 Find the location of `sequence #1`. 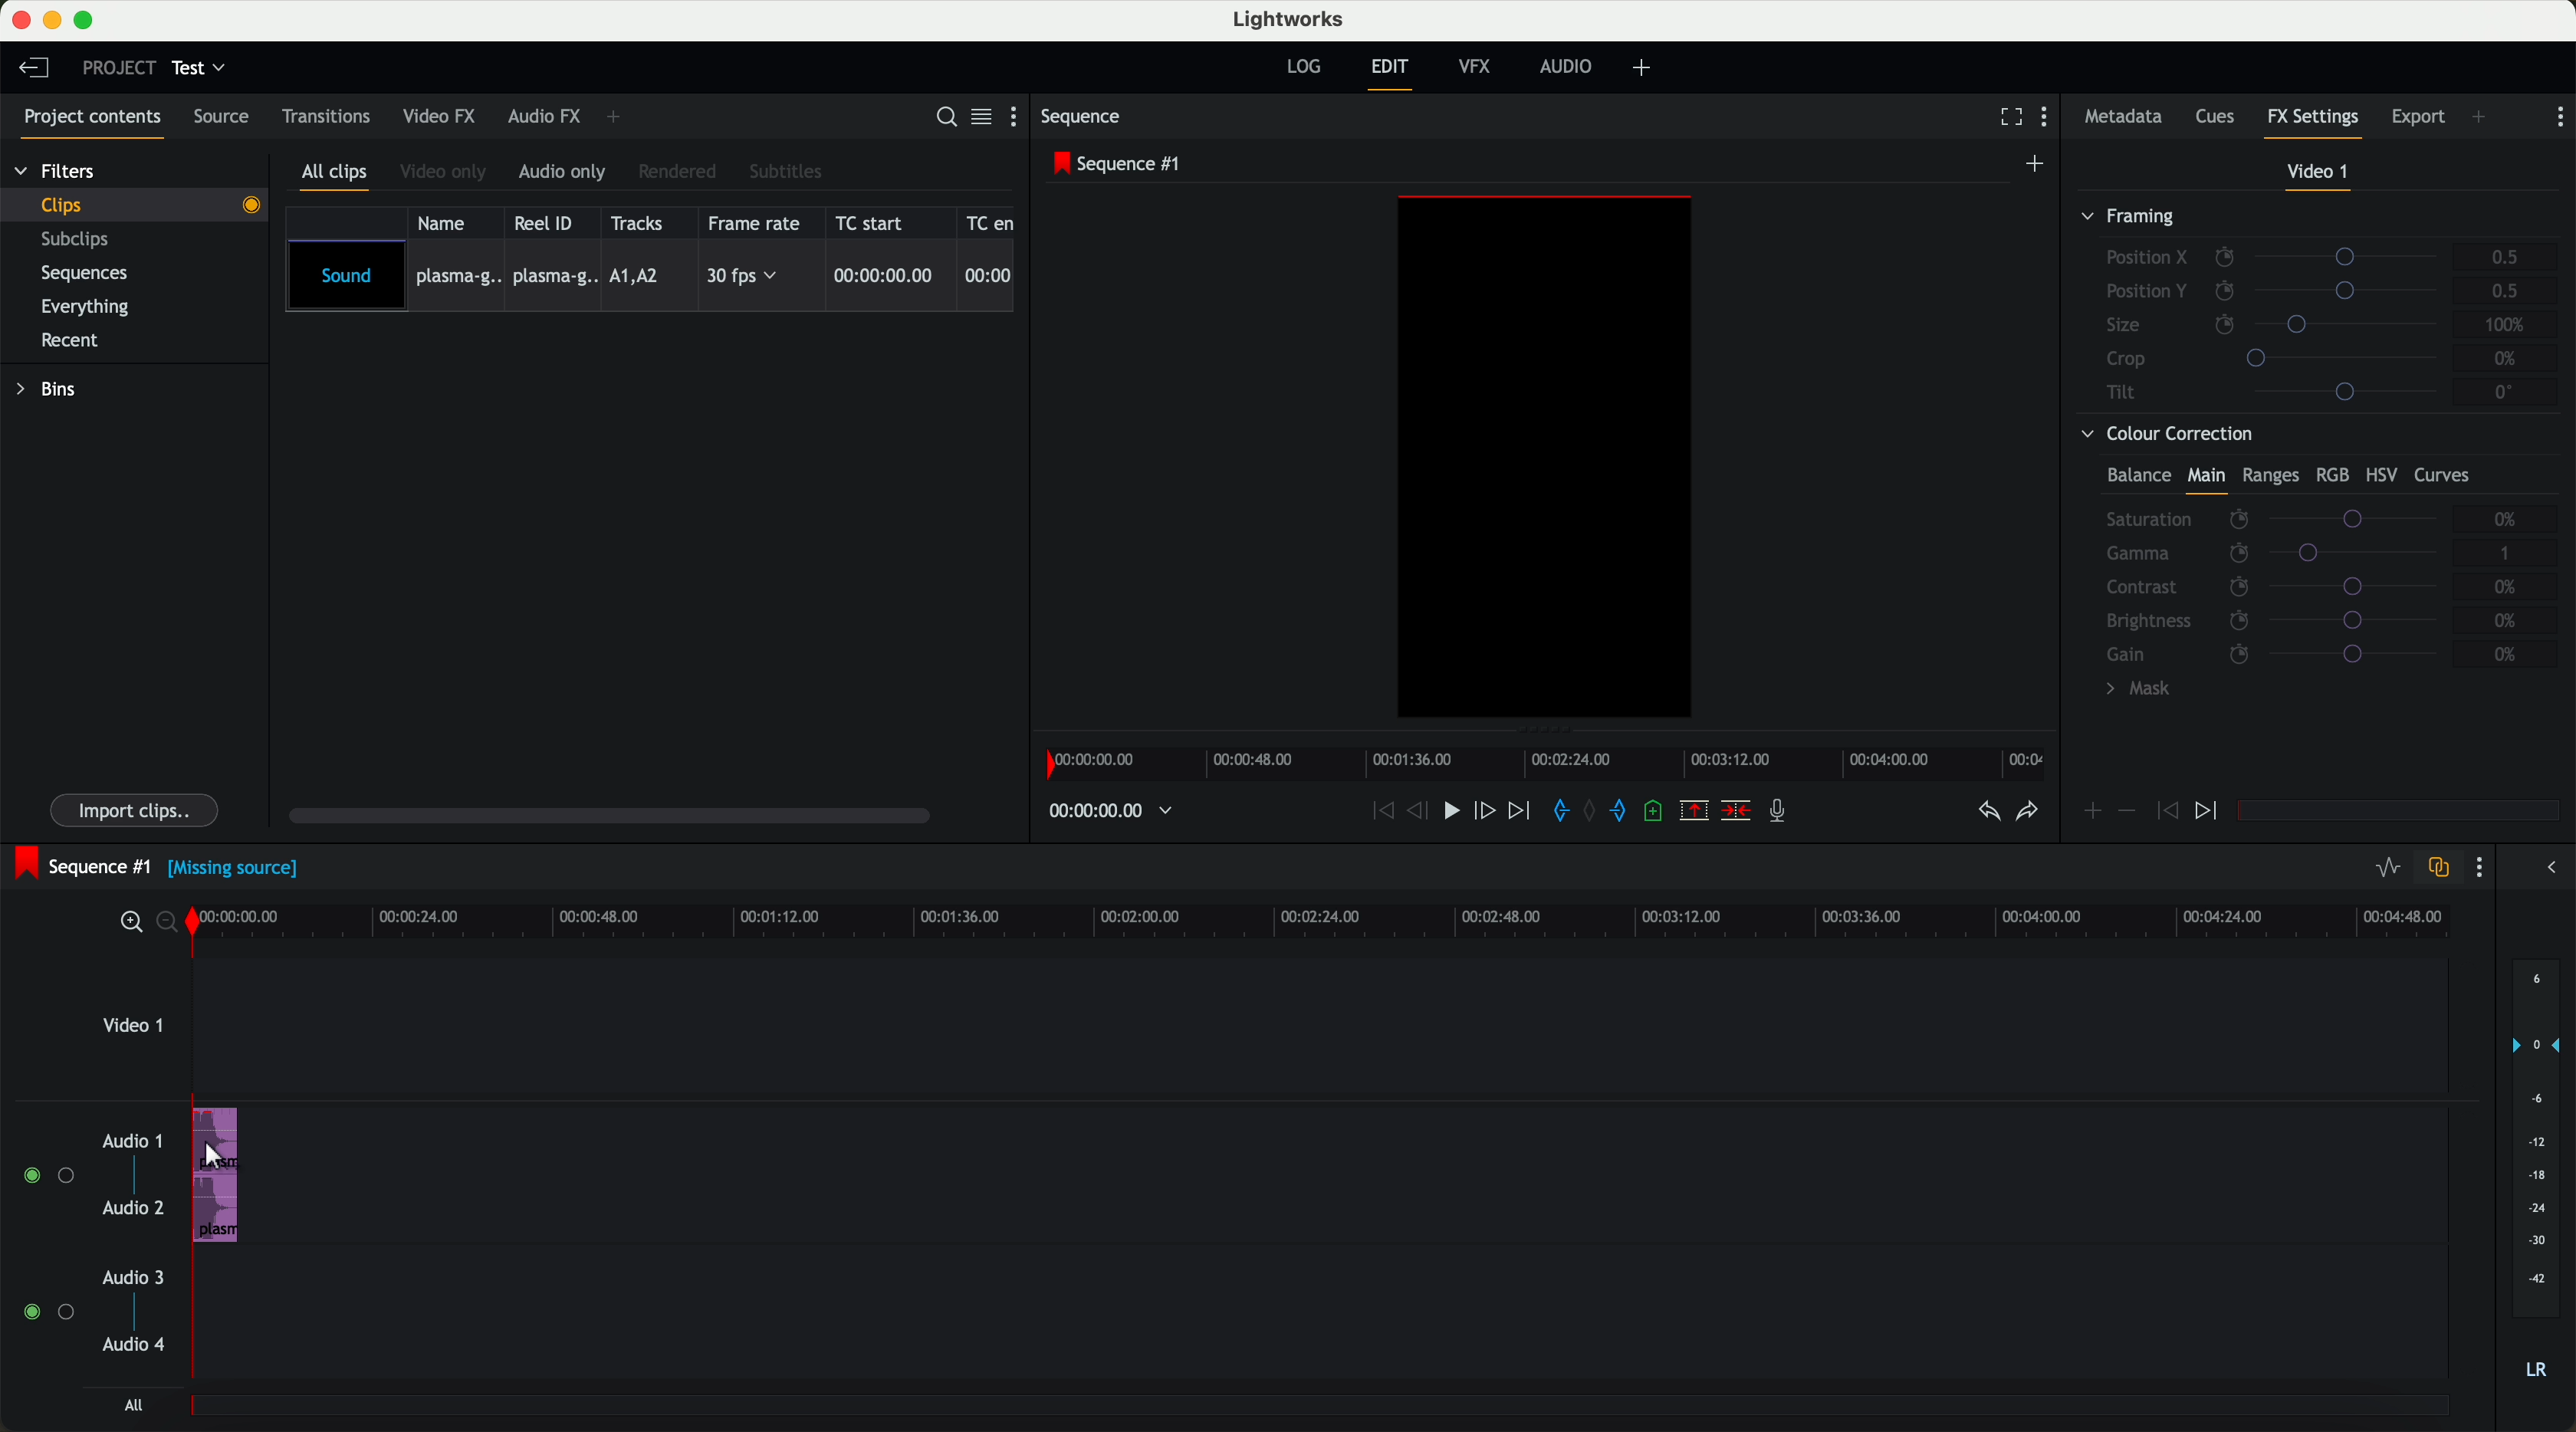

sequence #1 is located at coordinates (1120, 165).